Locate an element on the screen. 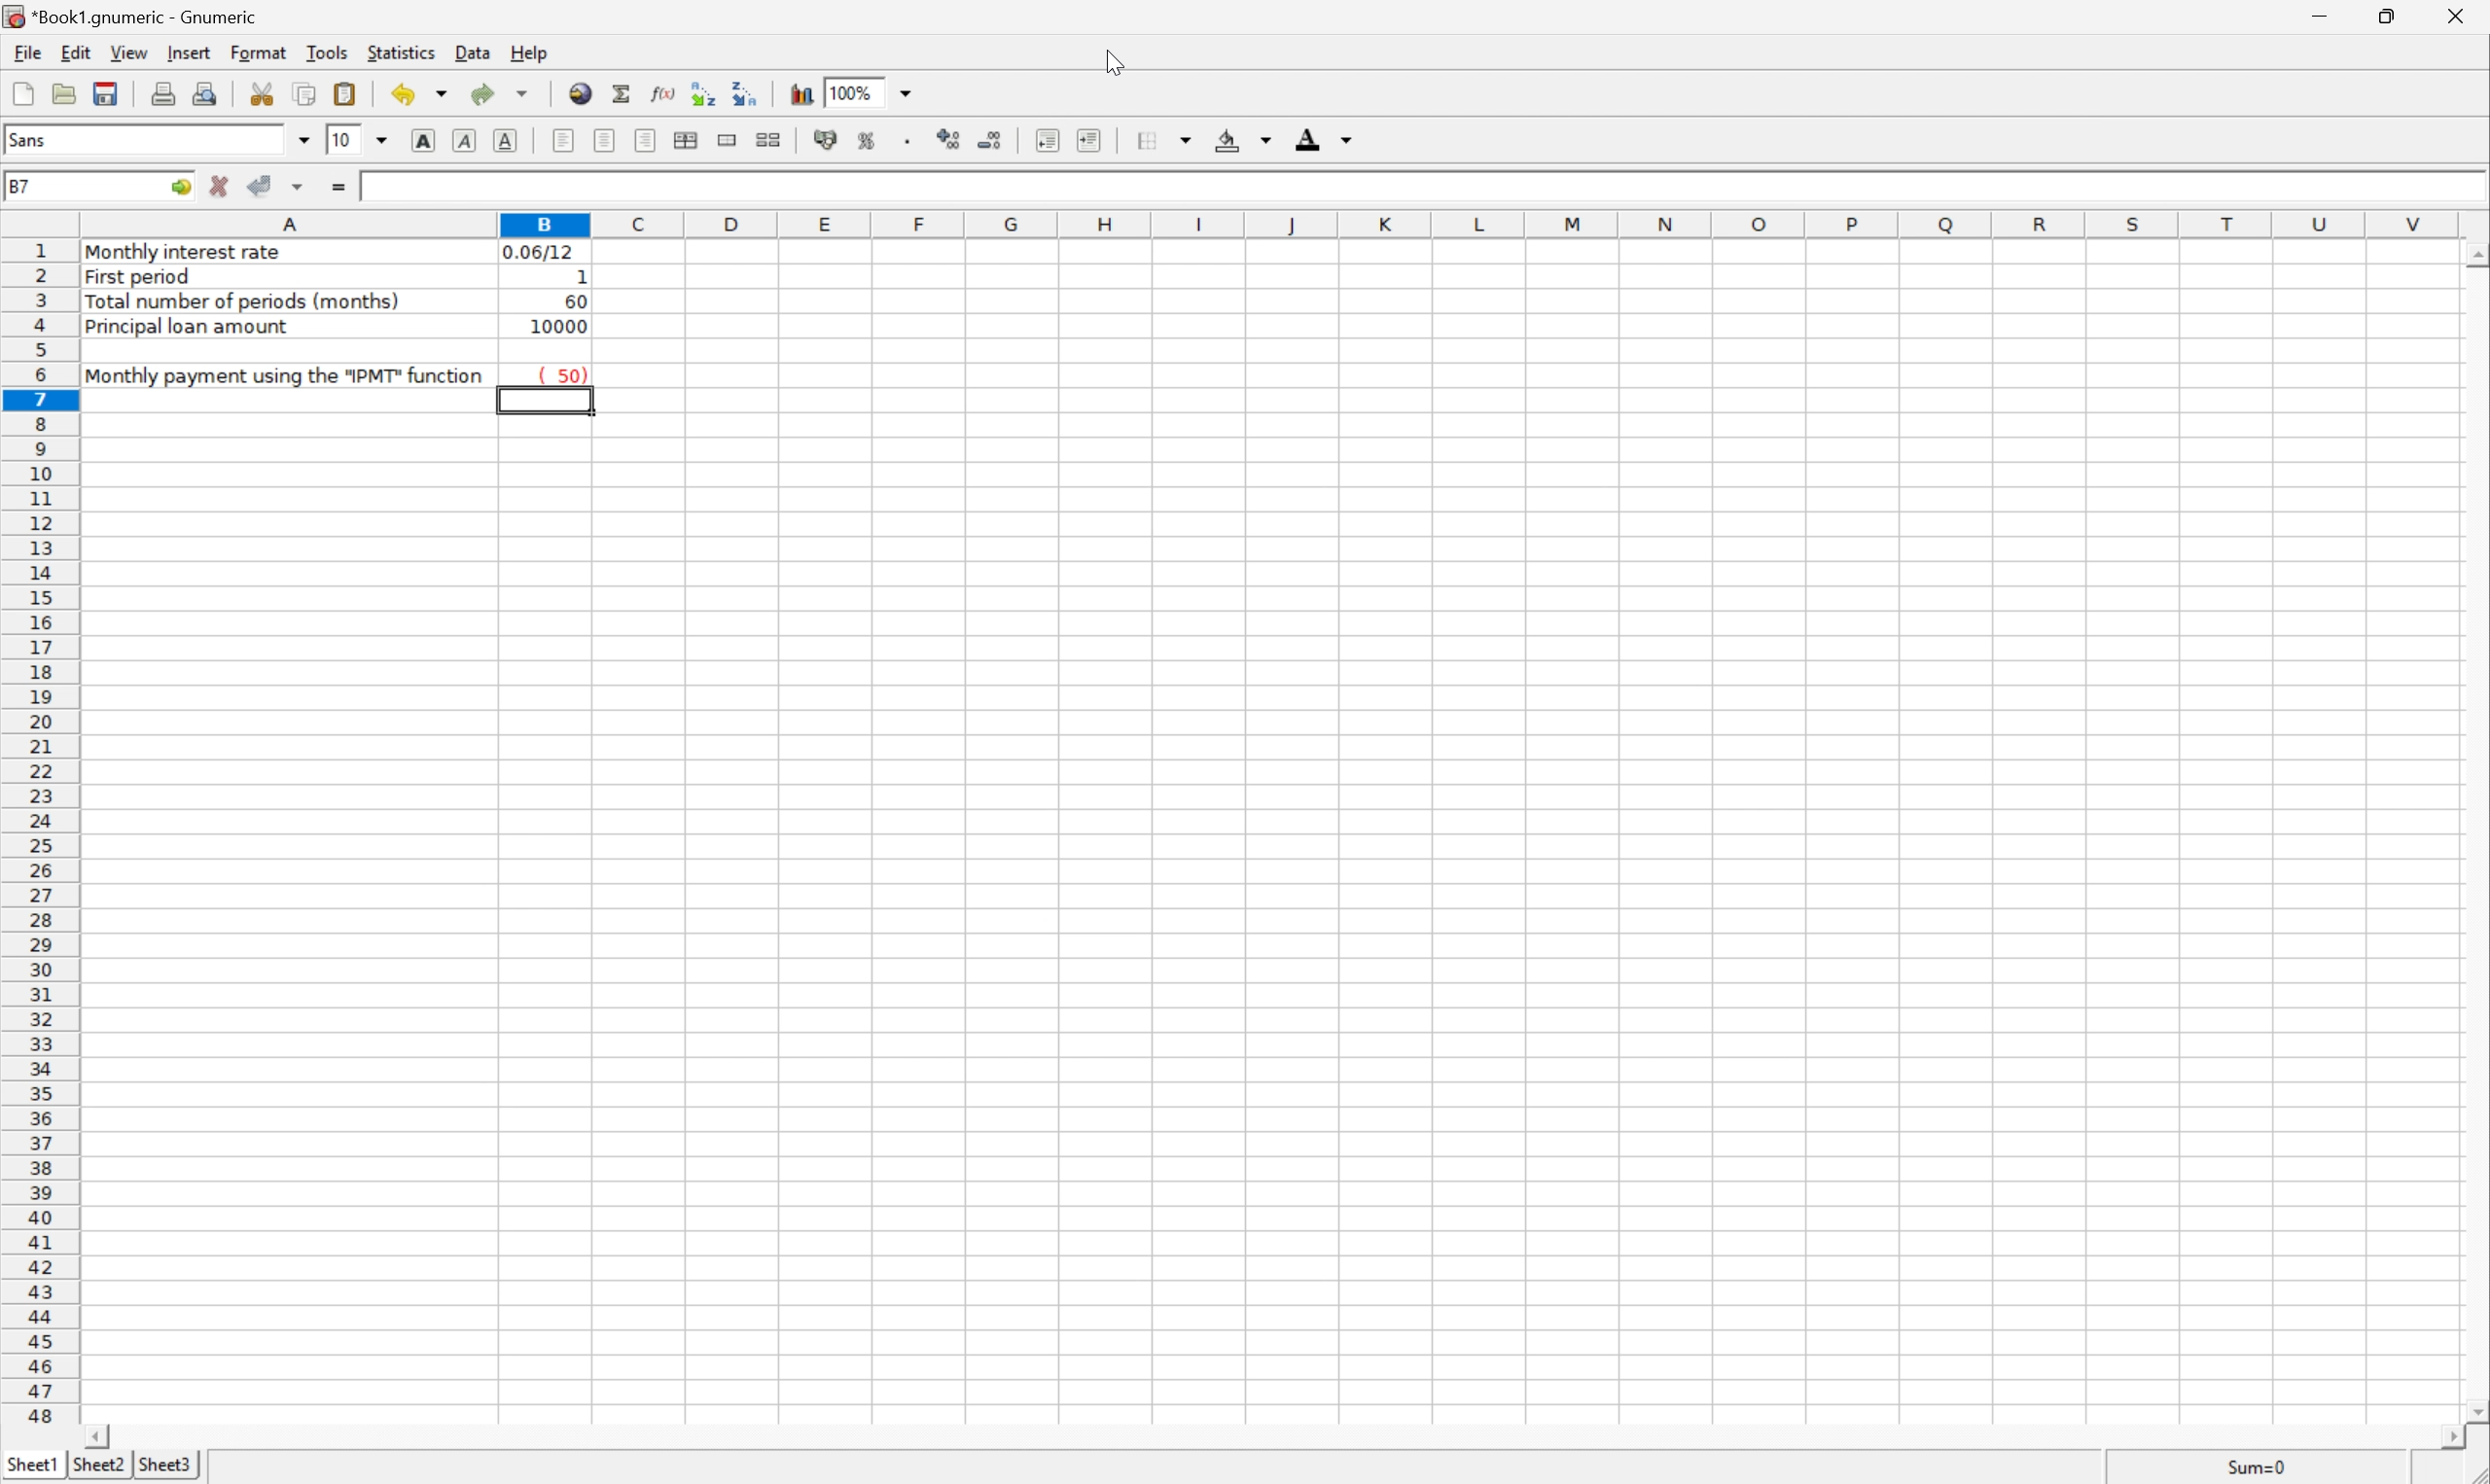  Format the selection as percentage is located at coordinates (867, 140).